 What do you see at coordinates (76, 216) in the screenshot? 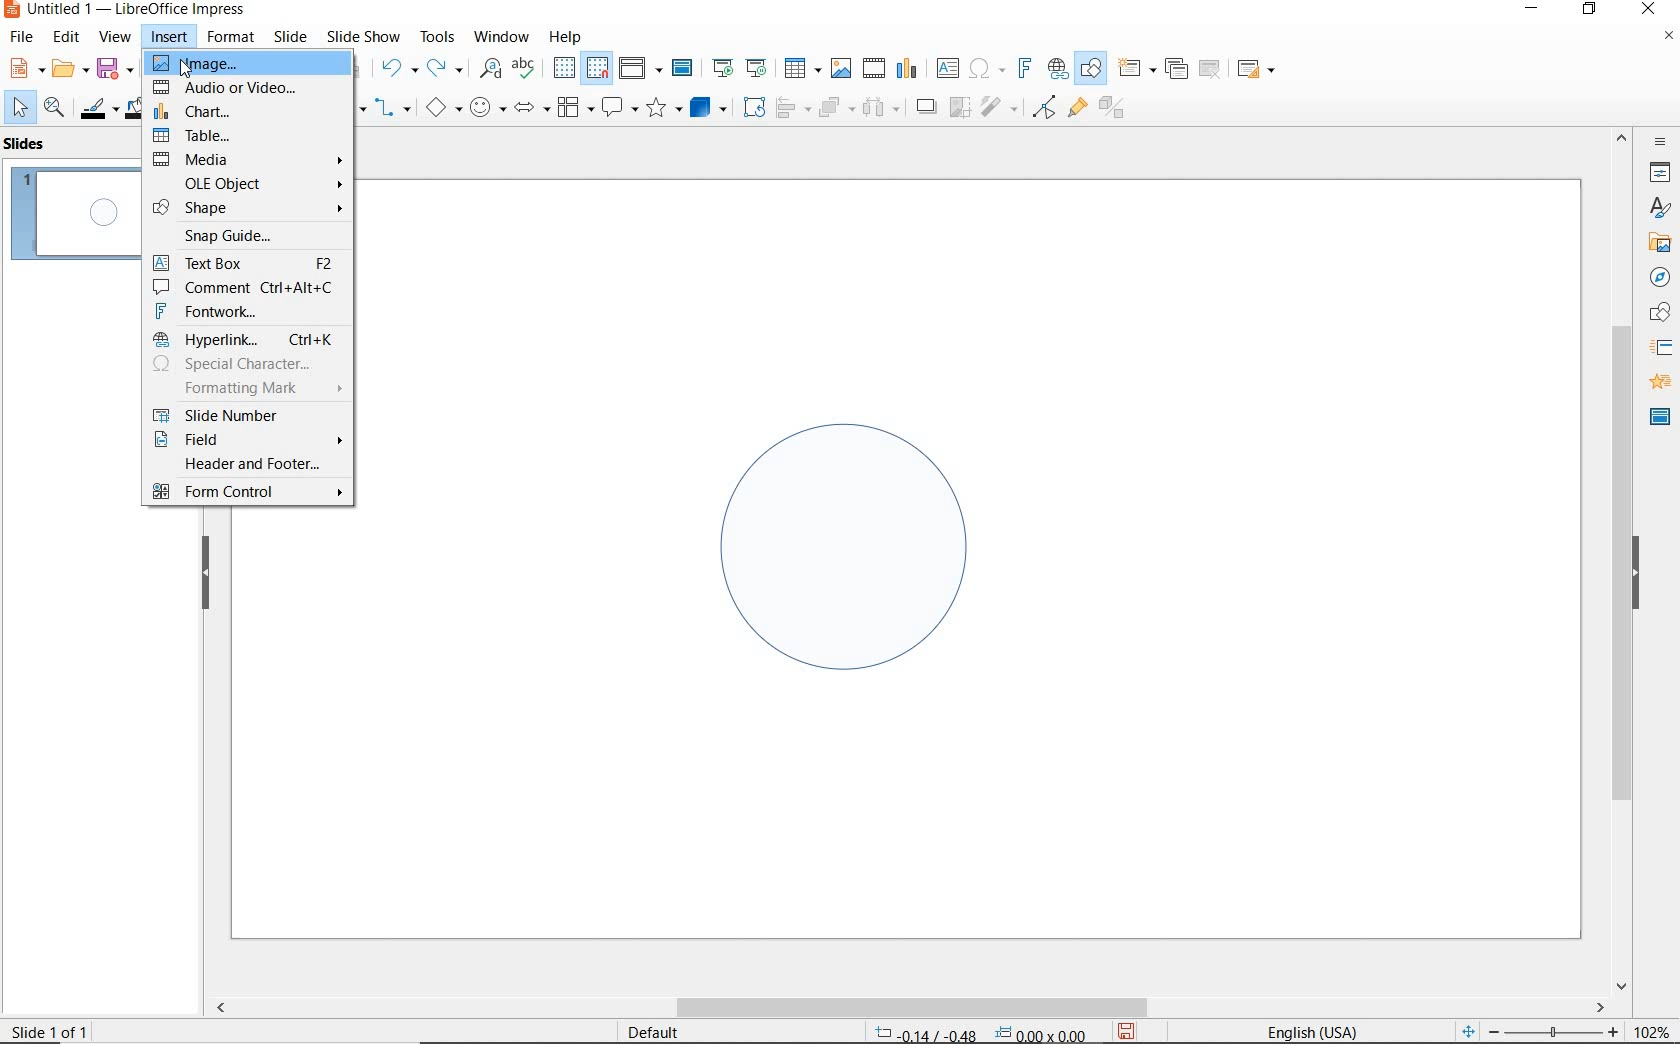
I see `slide 1` at bounding box center [76, 216].